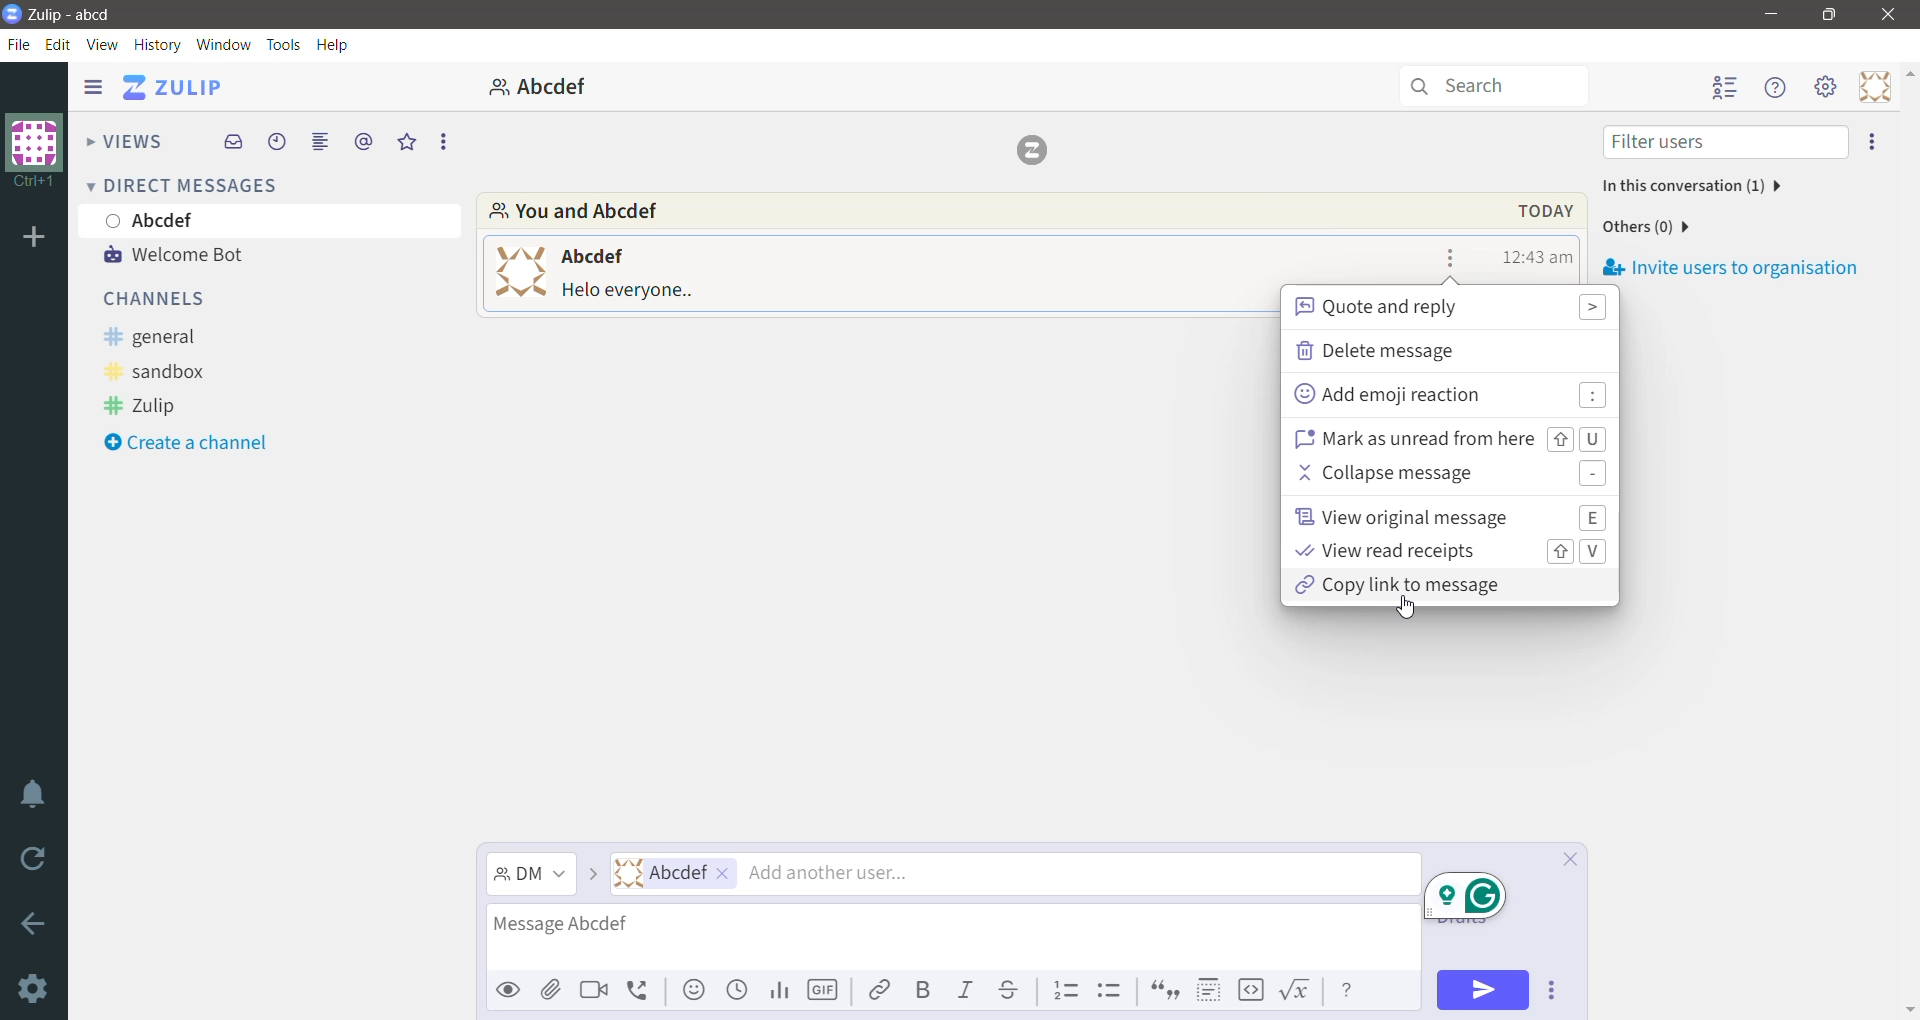  I want to click on , so click(884, 989).